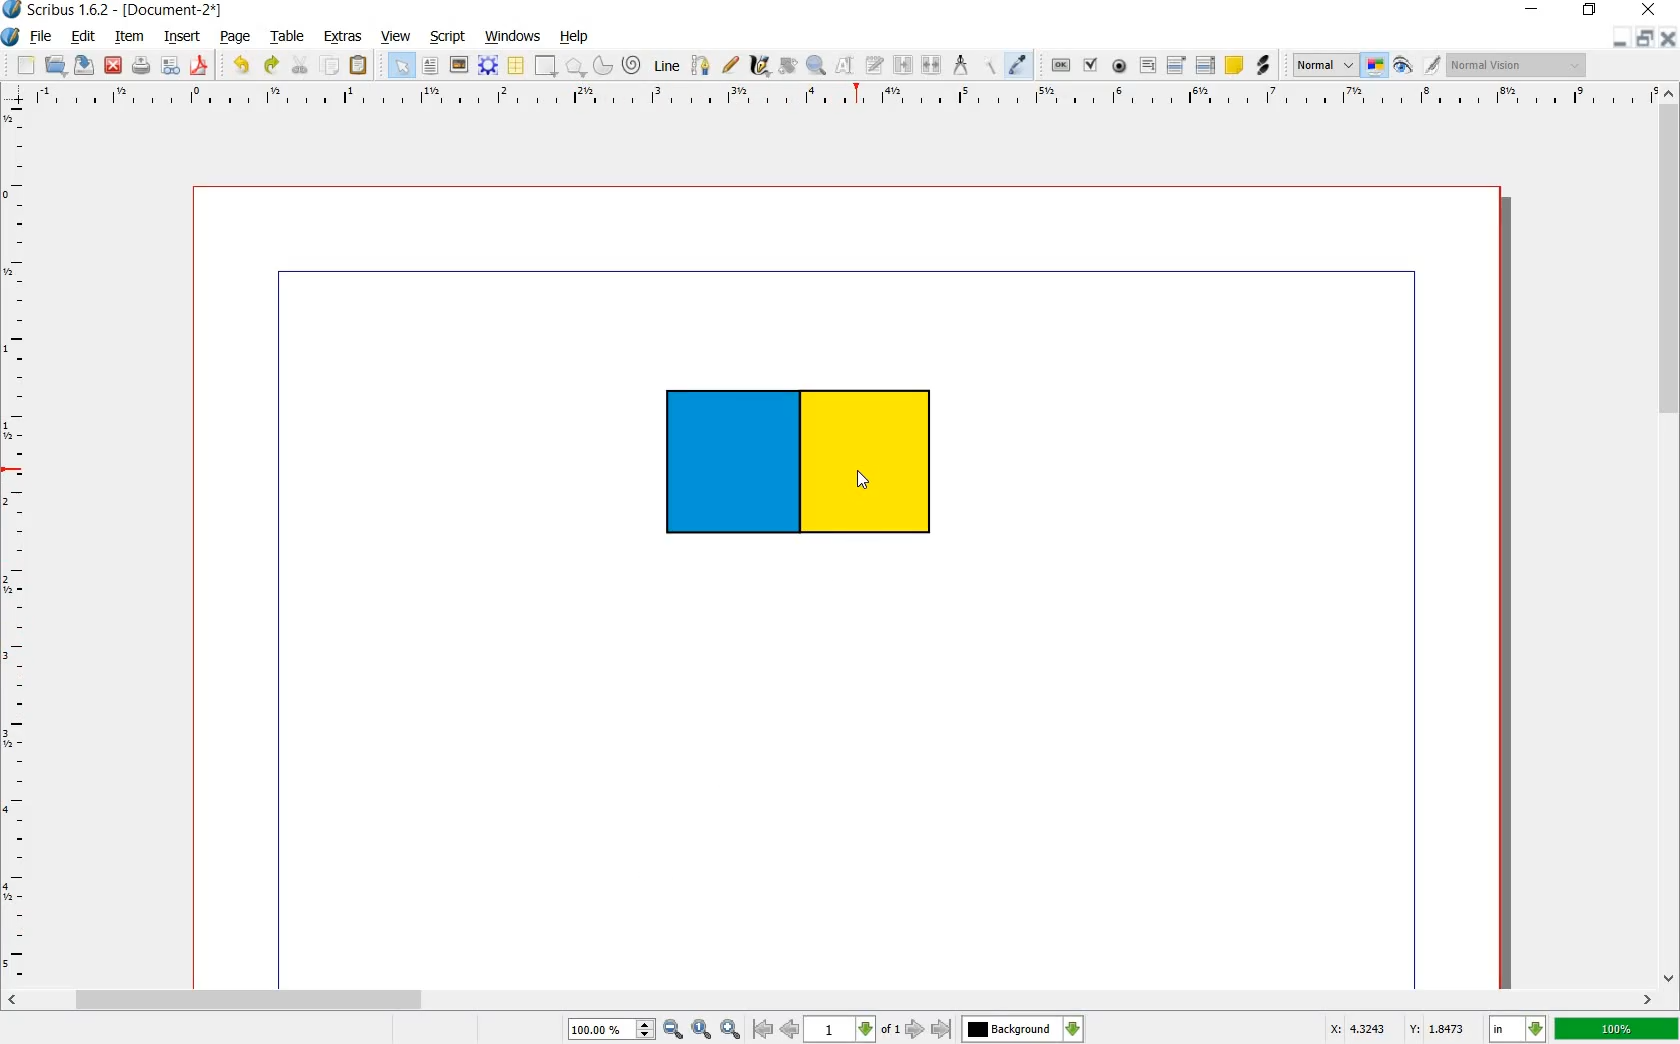 The height and width of the screenshot is (1044, 1680). Describe the element at coordinates (25, 66) in the screenshot. I see `new` at that location.